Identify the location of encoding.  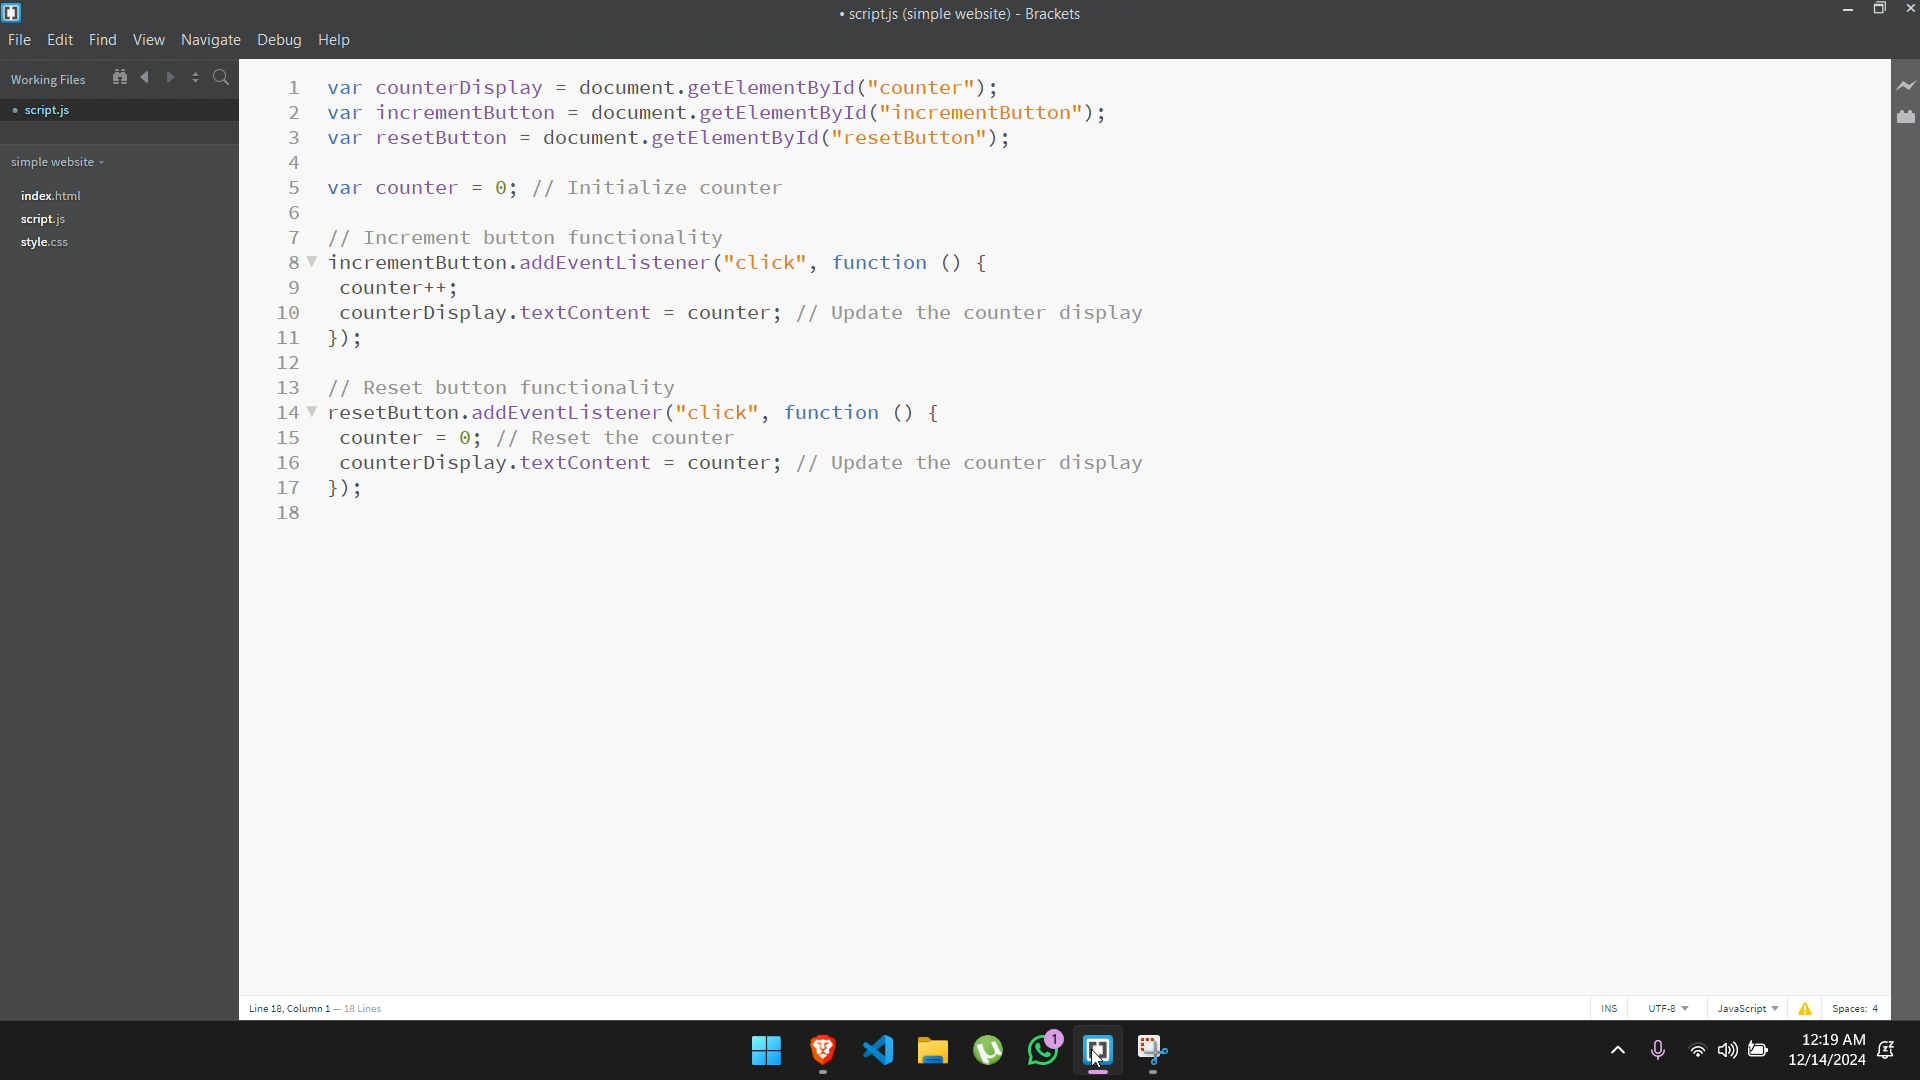
(1670, 1009).